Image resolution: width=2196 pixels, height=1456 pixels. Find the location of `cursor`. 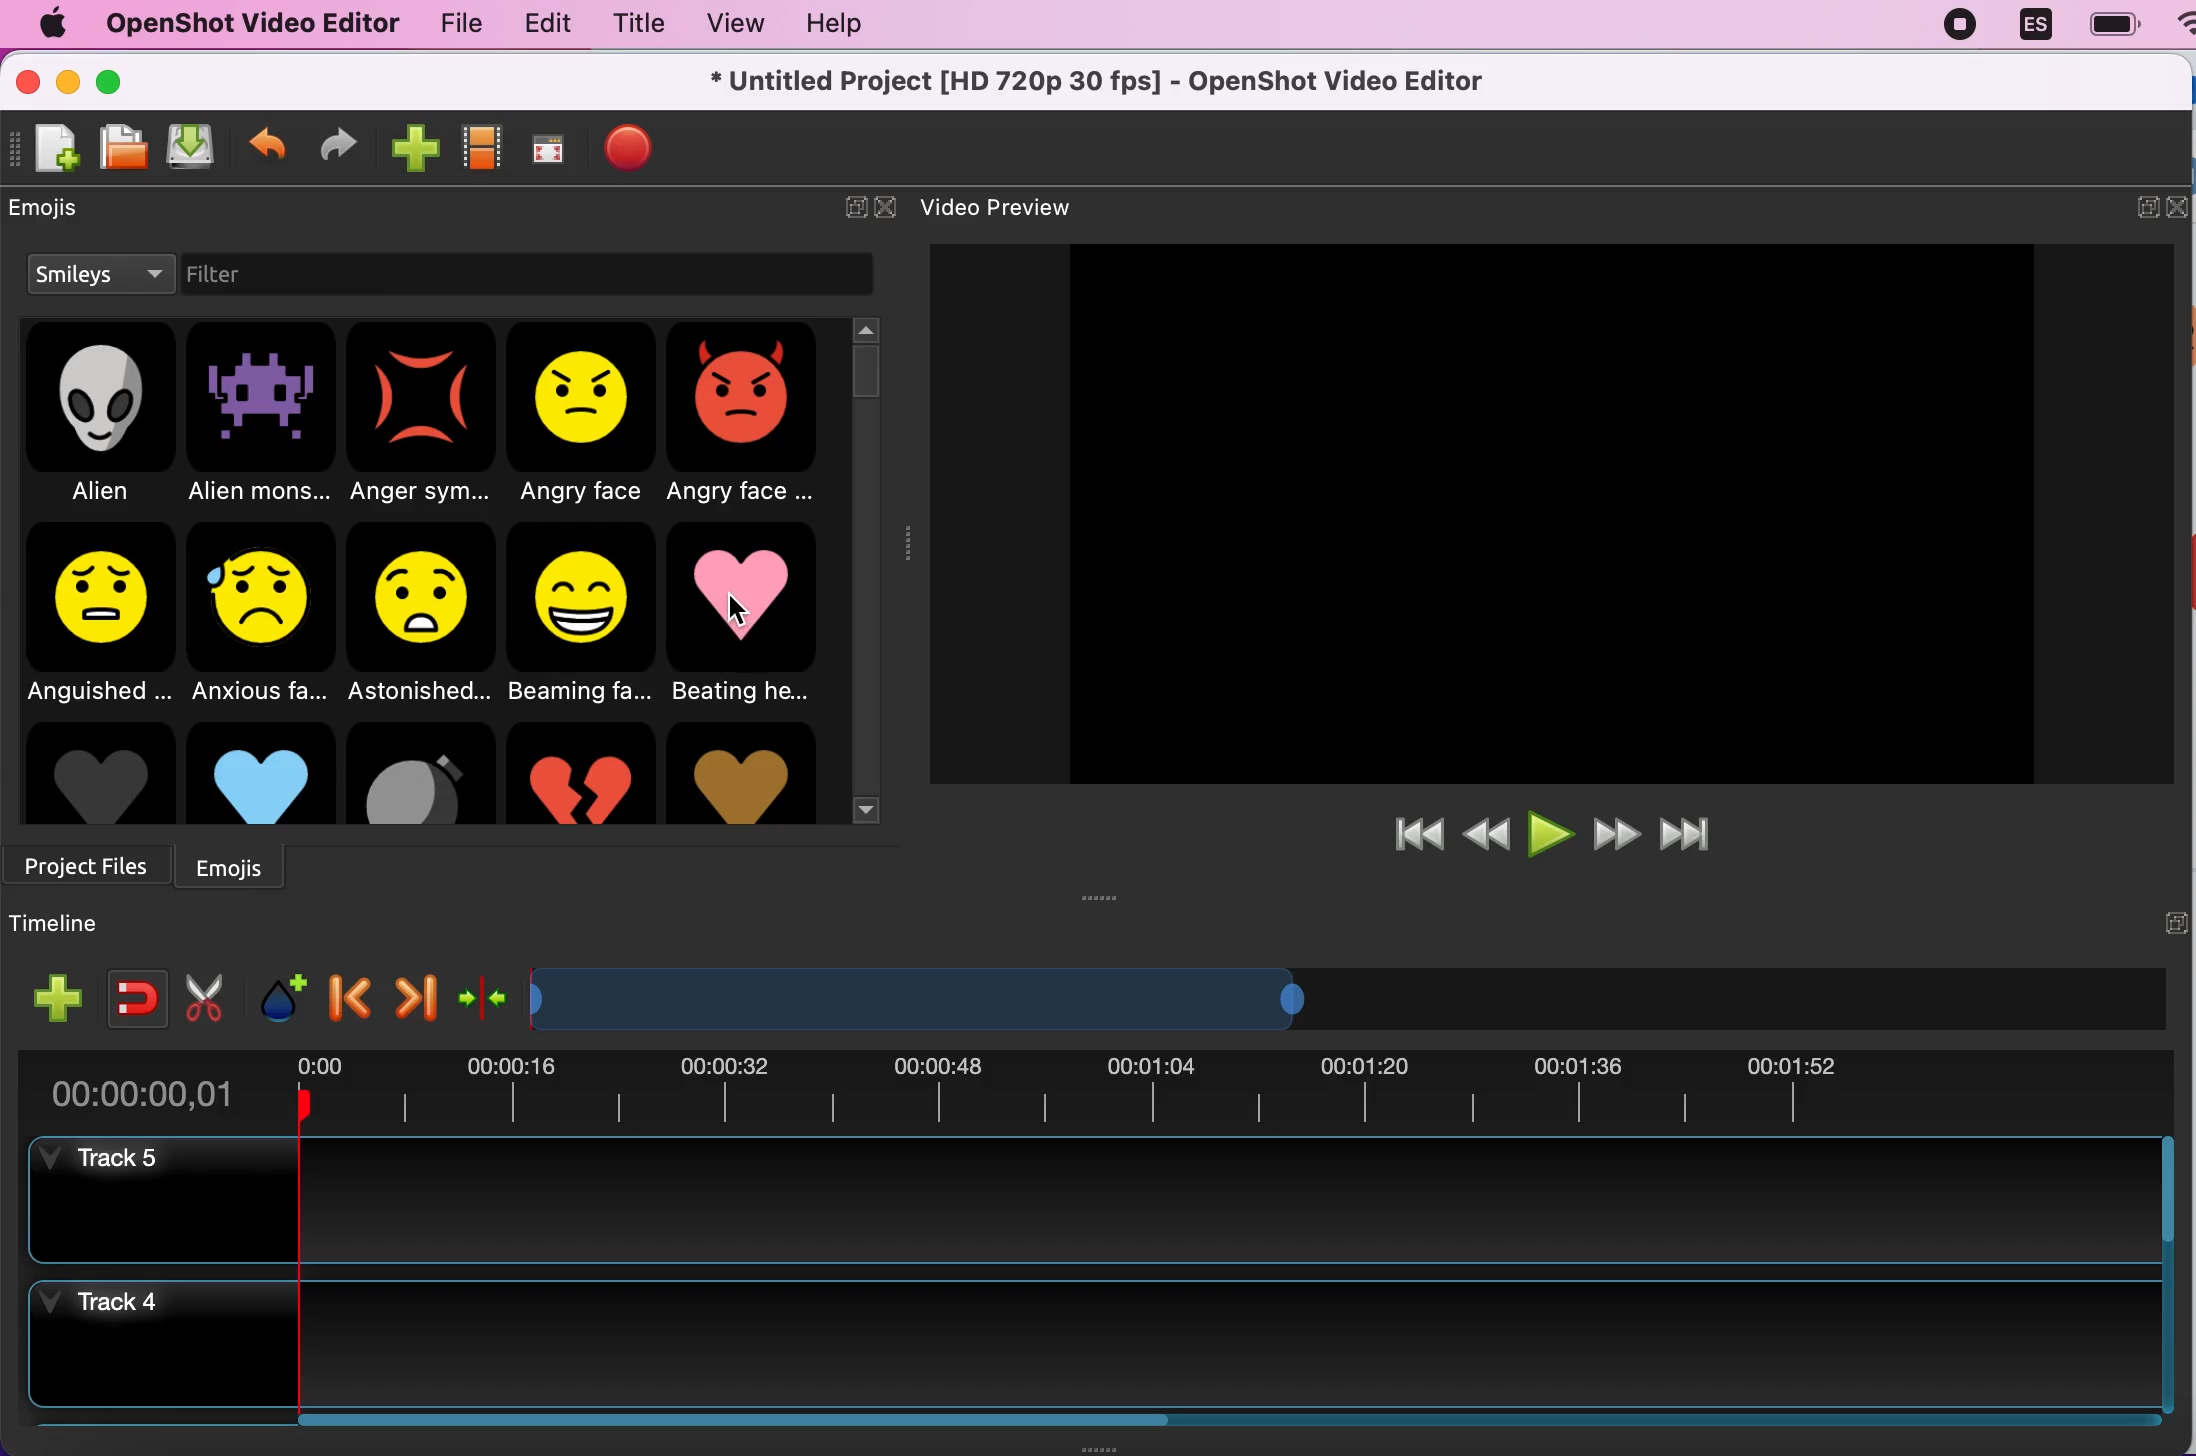

cursor is located at coordinates (739, 611).